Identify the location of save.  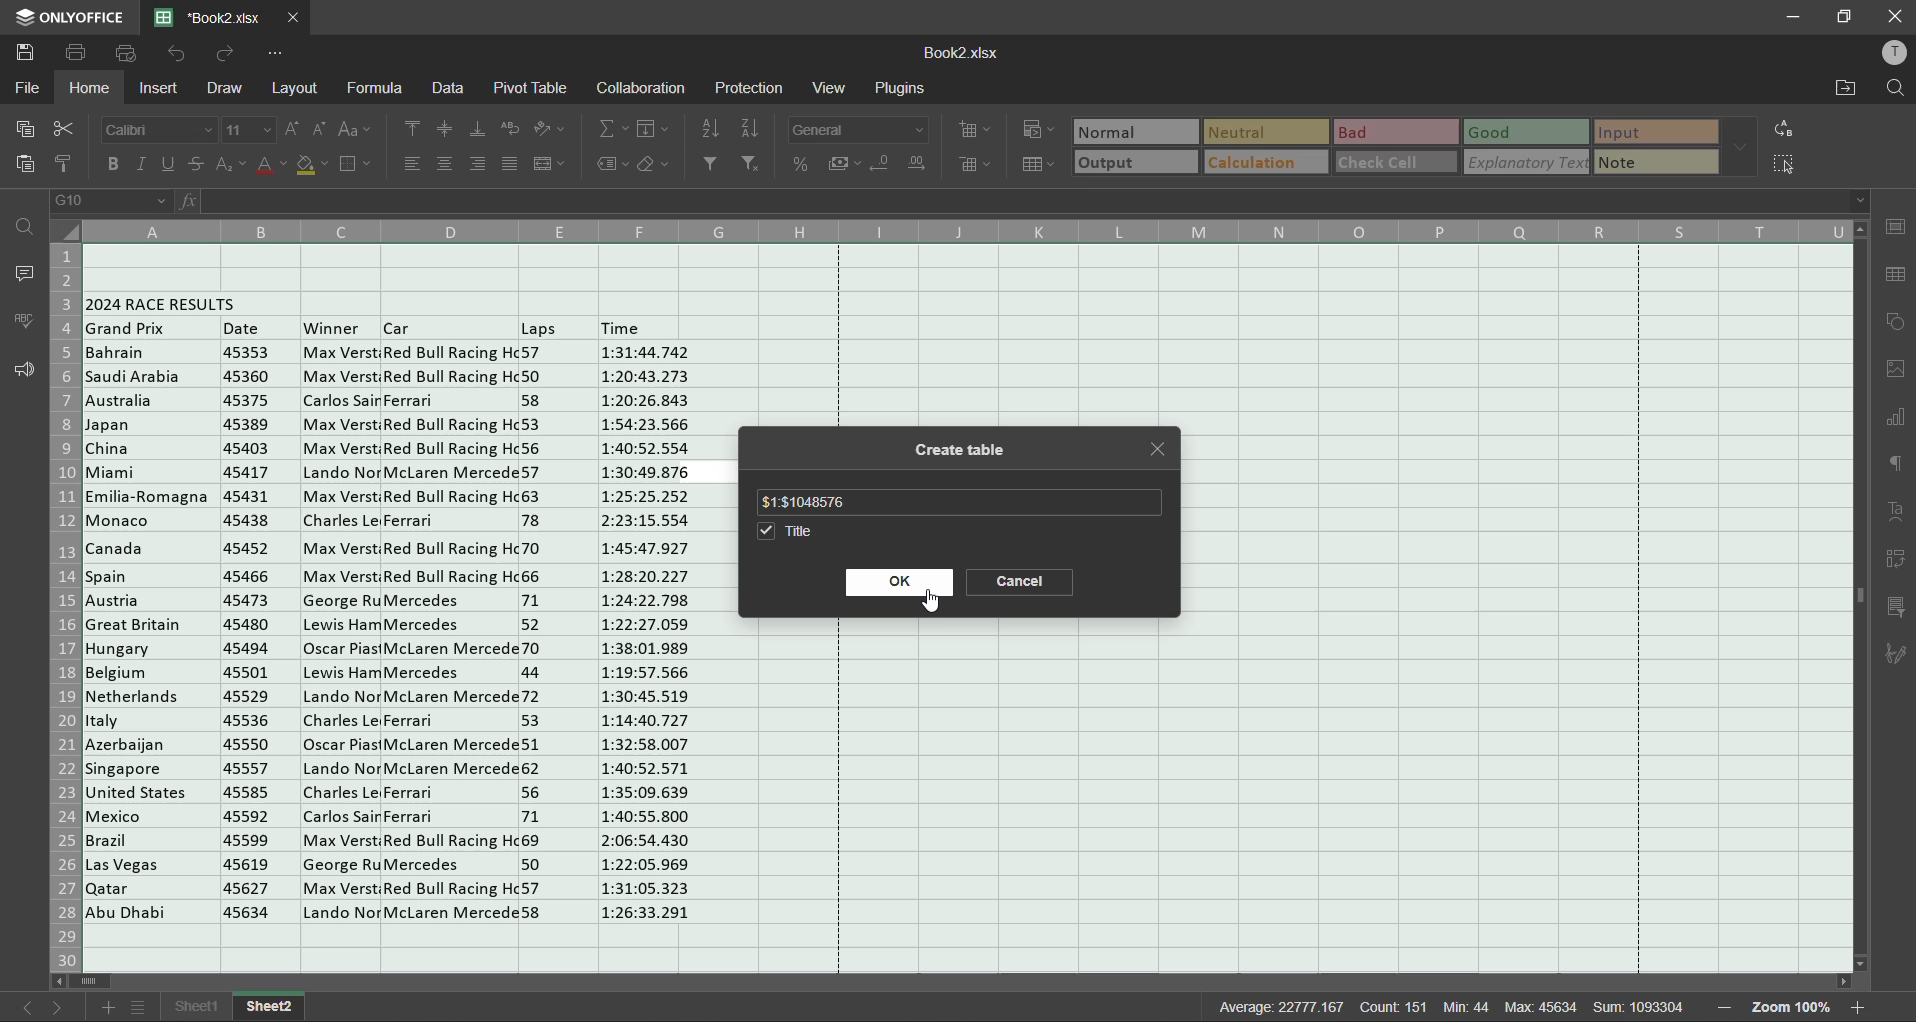
(78, 56).